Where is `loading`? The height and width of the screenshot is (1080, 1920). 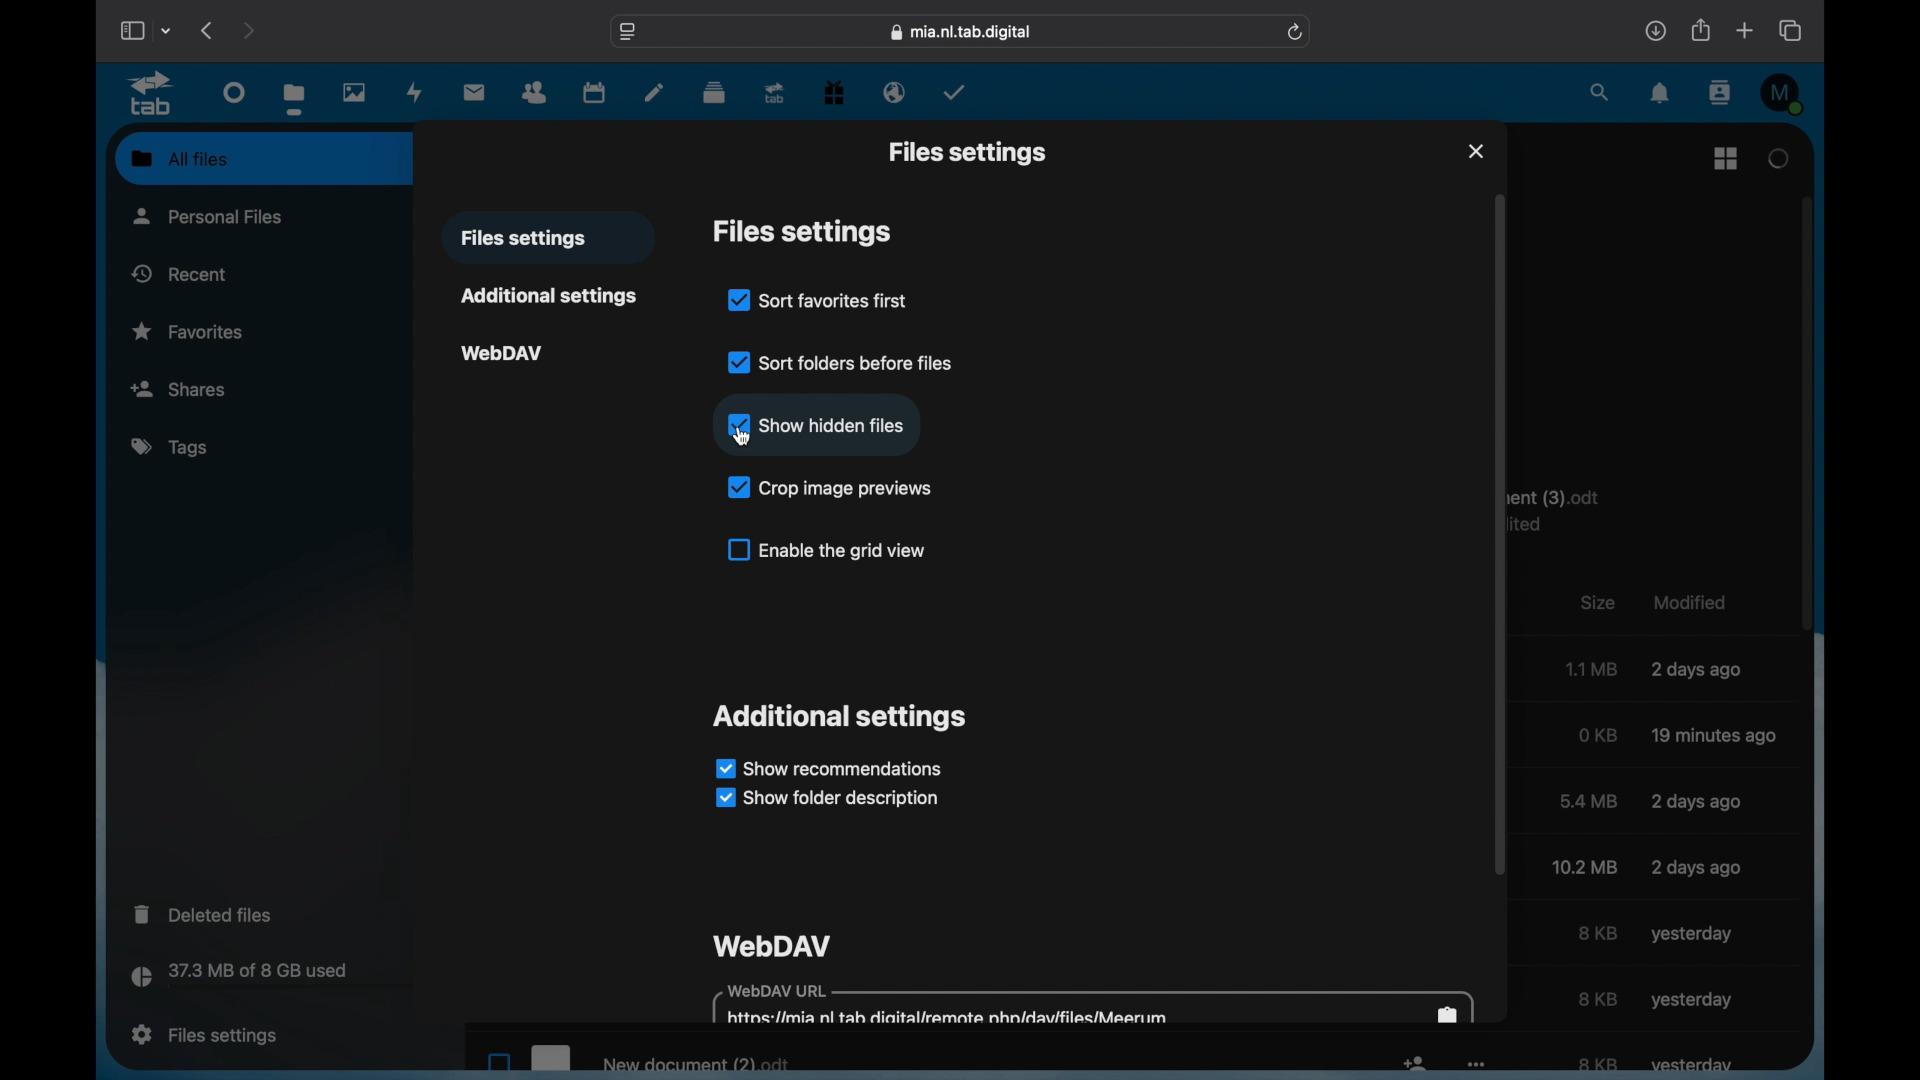 loading is located at coordinates (1779, 160).